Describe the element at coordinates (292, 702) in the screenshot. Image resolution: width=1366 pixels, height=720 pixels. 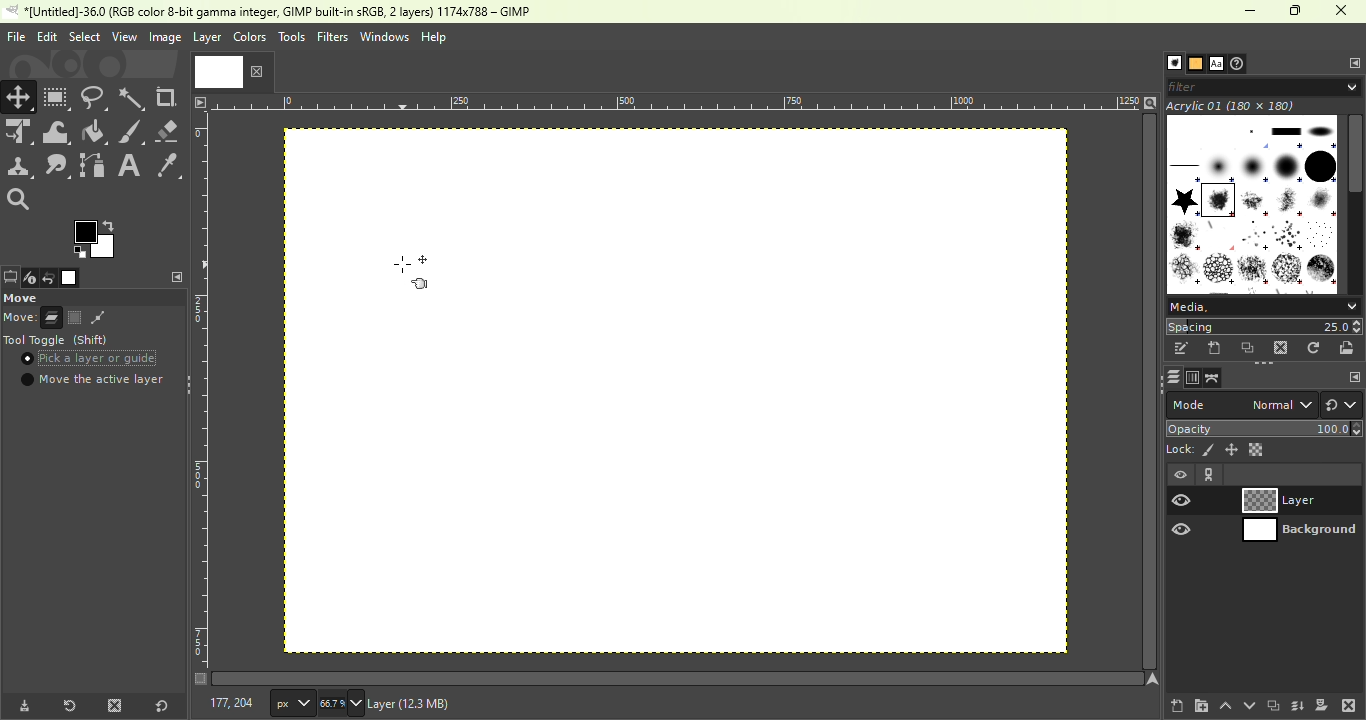
I see `Ruler measurement` at that location.